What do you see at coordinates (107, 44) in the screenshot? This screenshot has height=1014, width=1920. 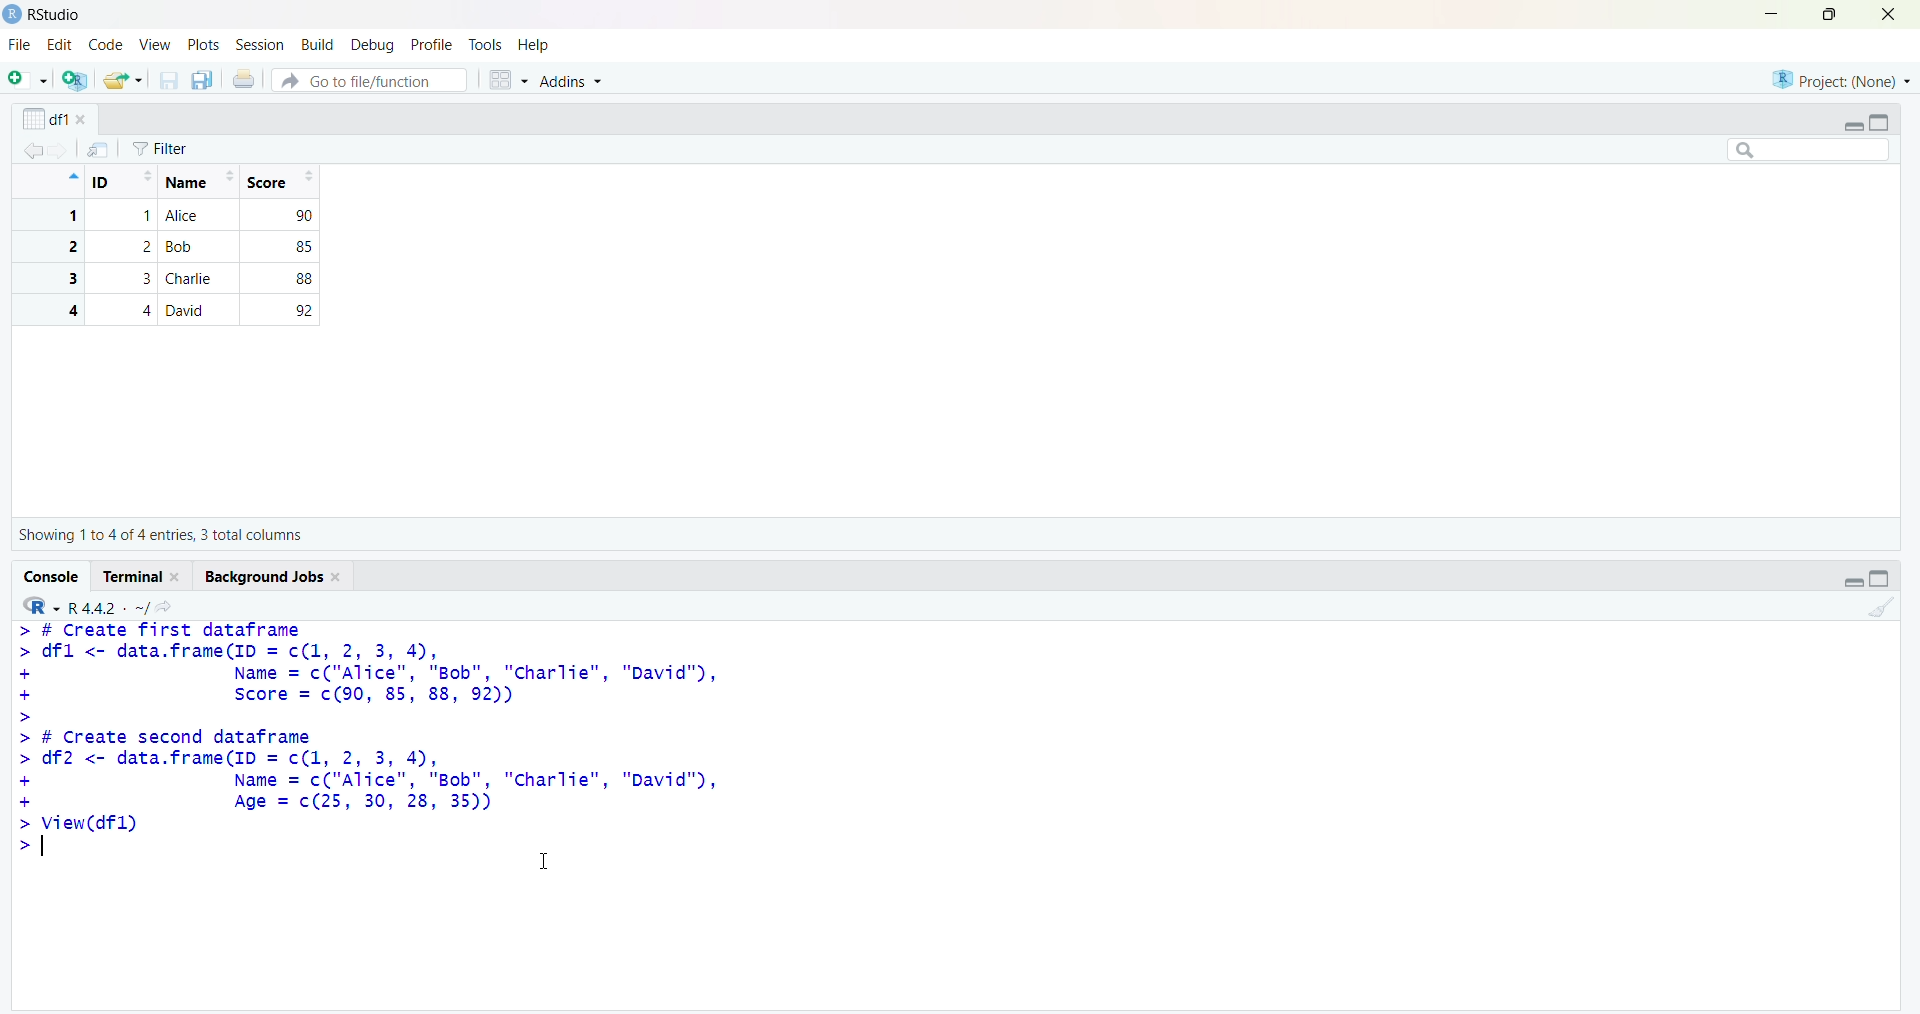 I see `code` at bounding box center [107, 44].